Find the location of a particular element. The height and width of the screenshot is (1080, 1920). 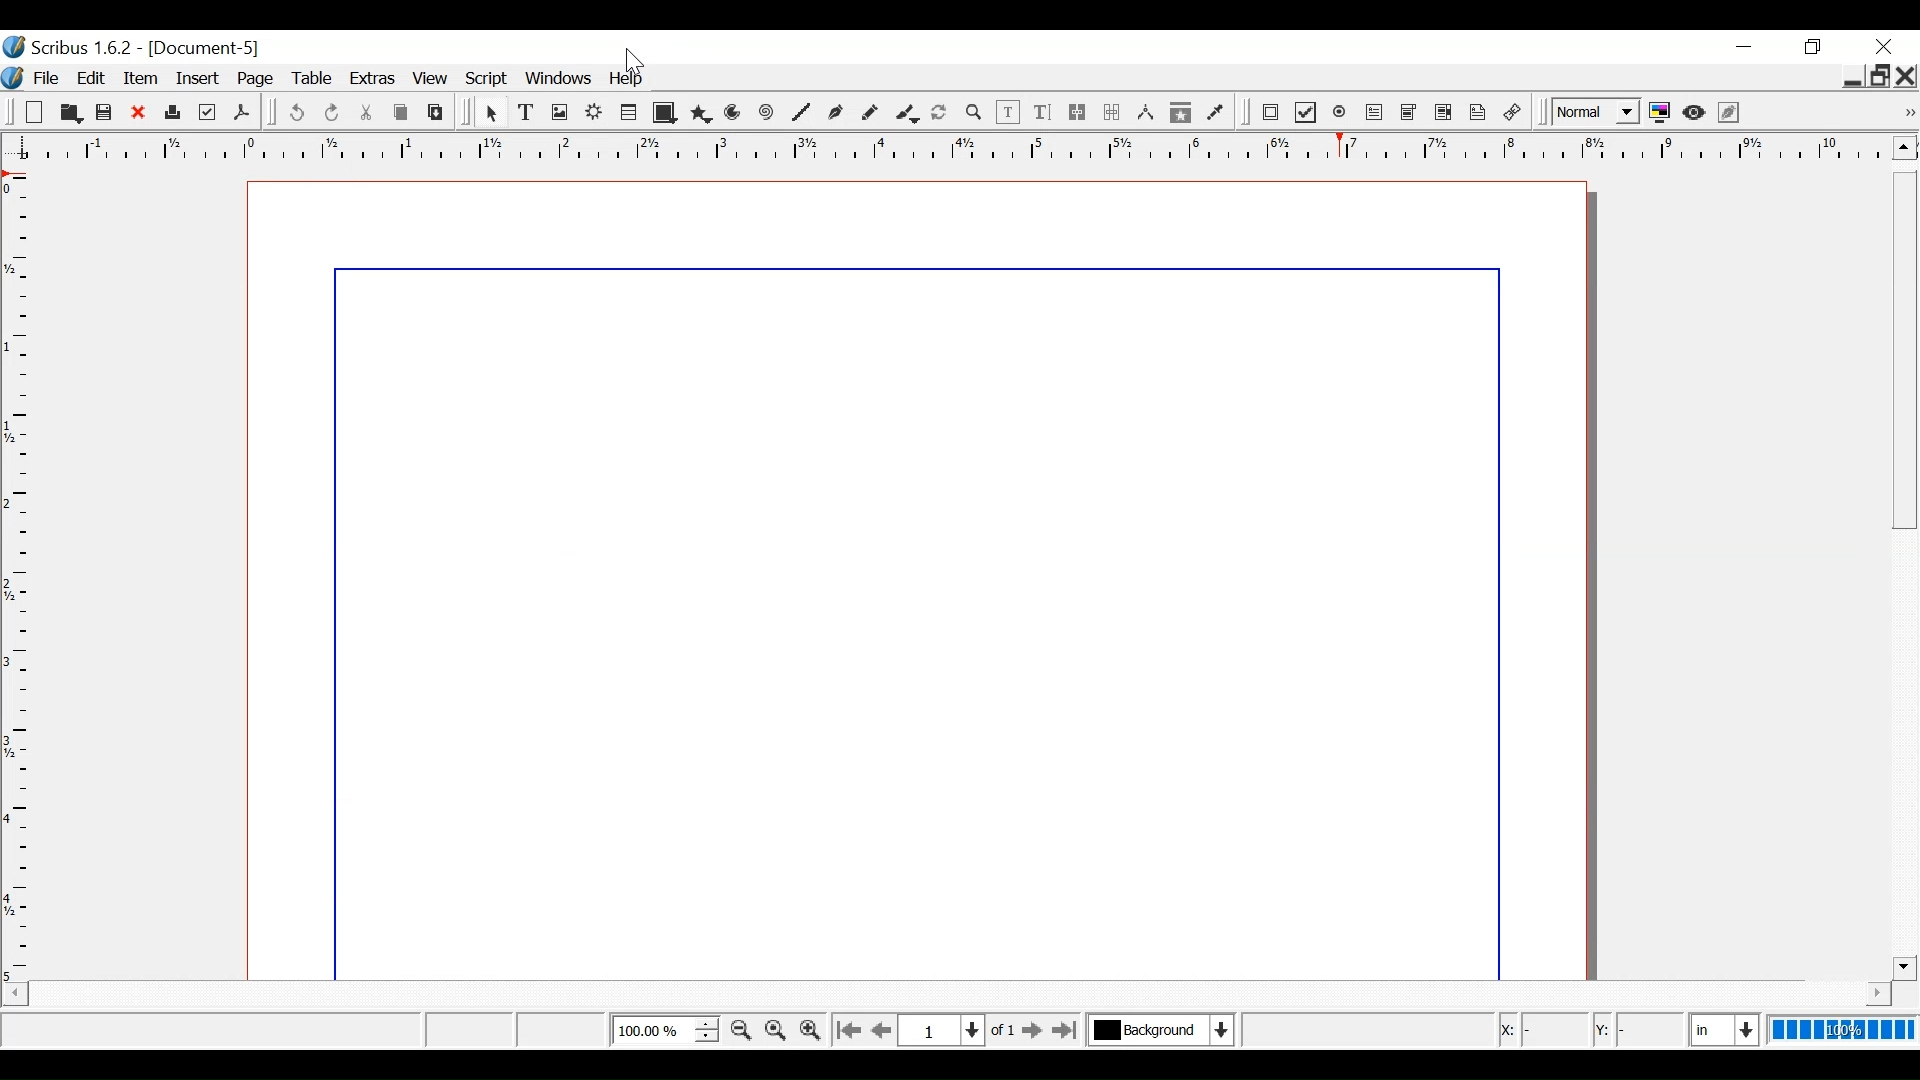

Copy Items properties is located at coordinates (1180, 114).